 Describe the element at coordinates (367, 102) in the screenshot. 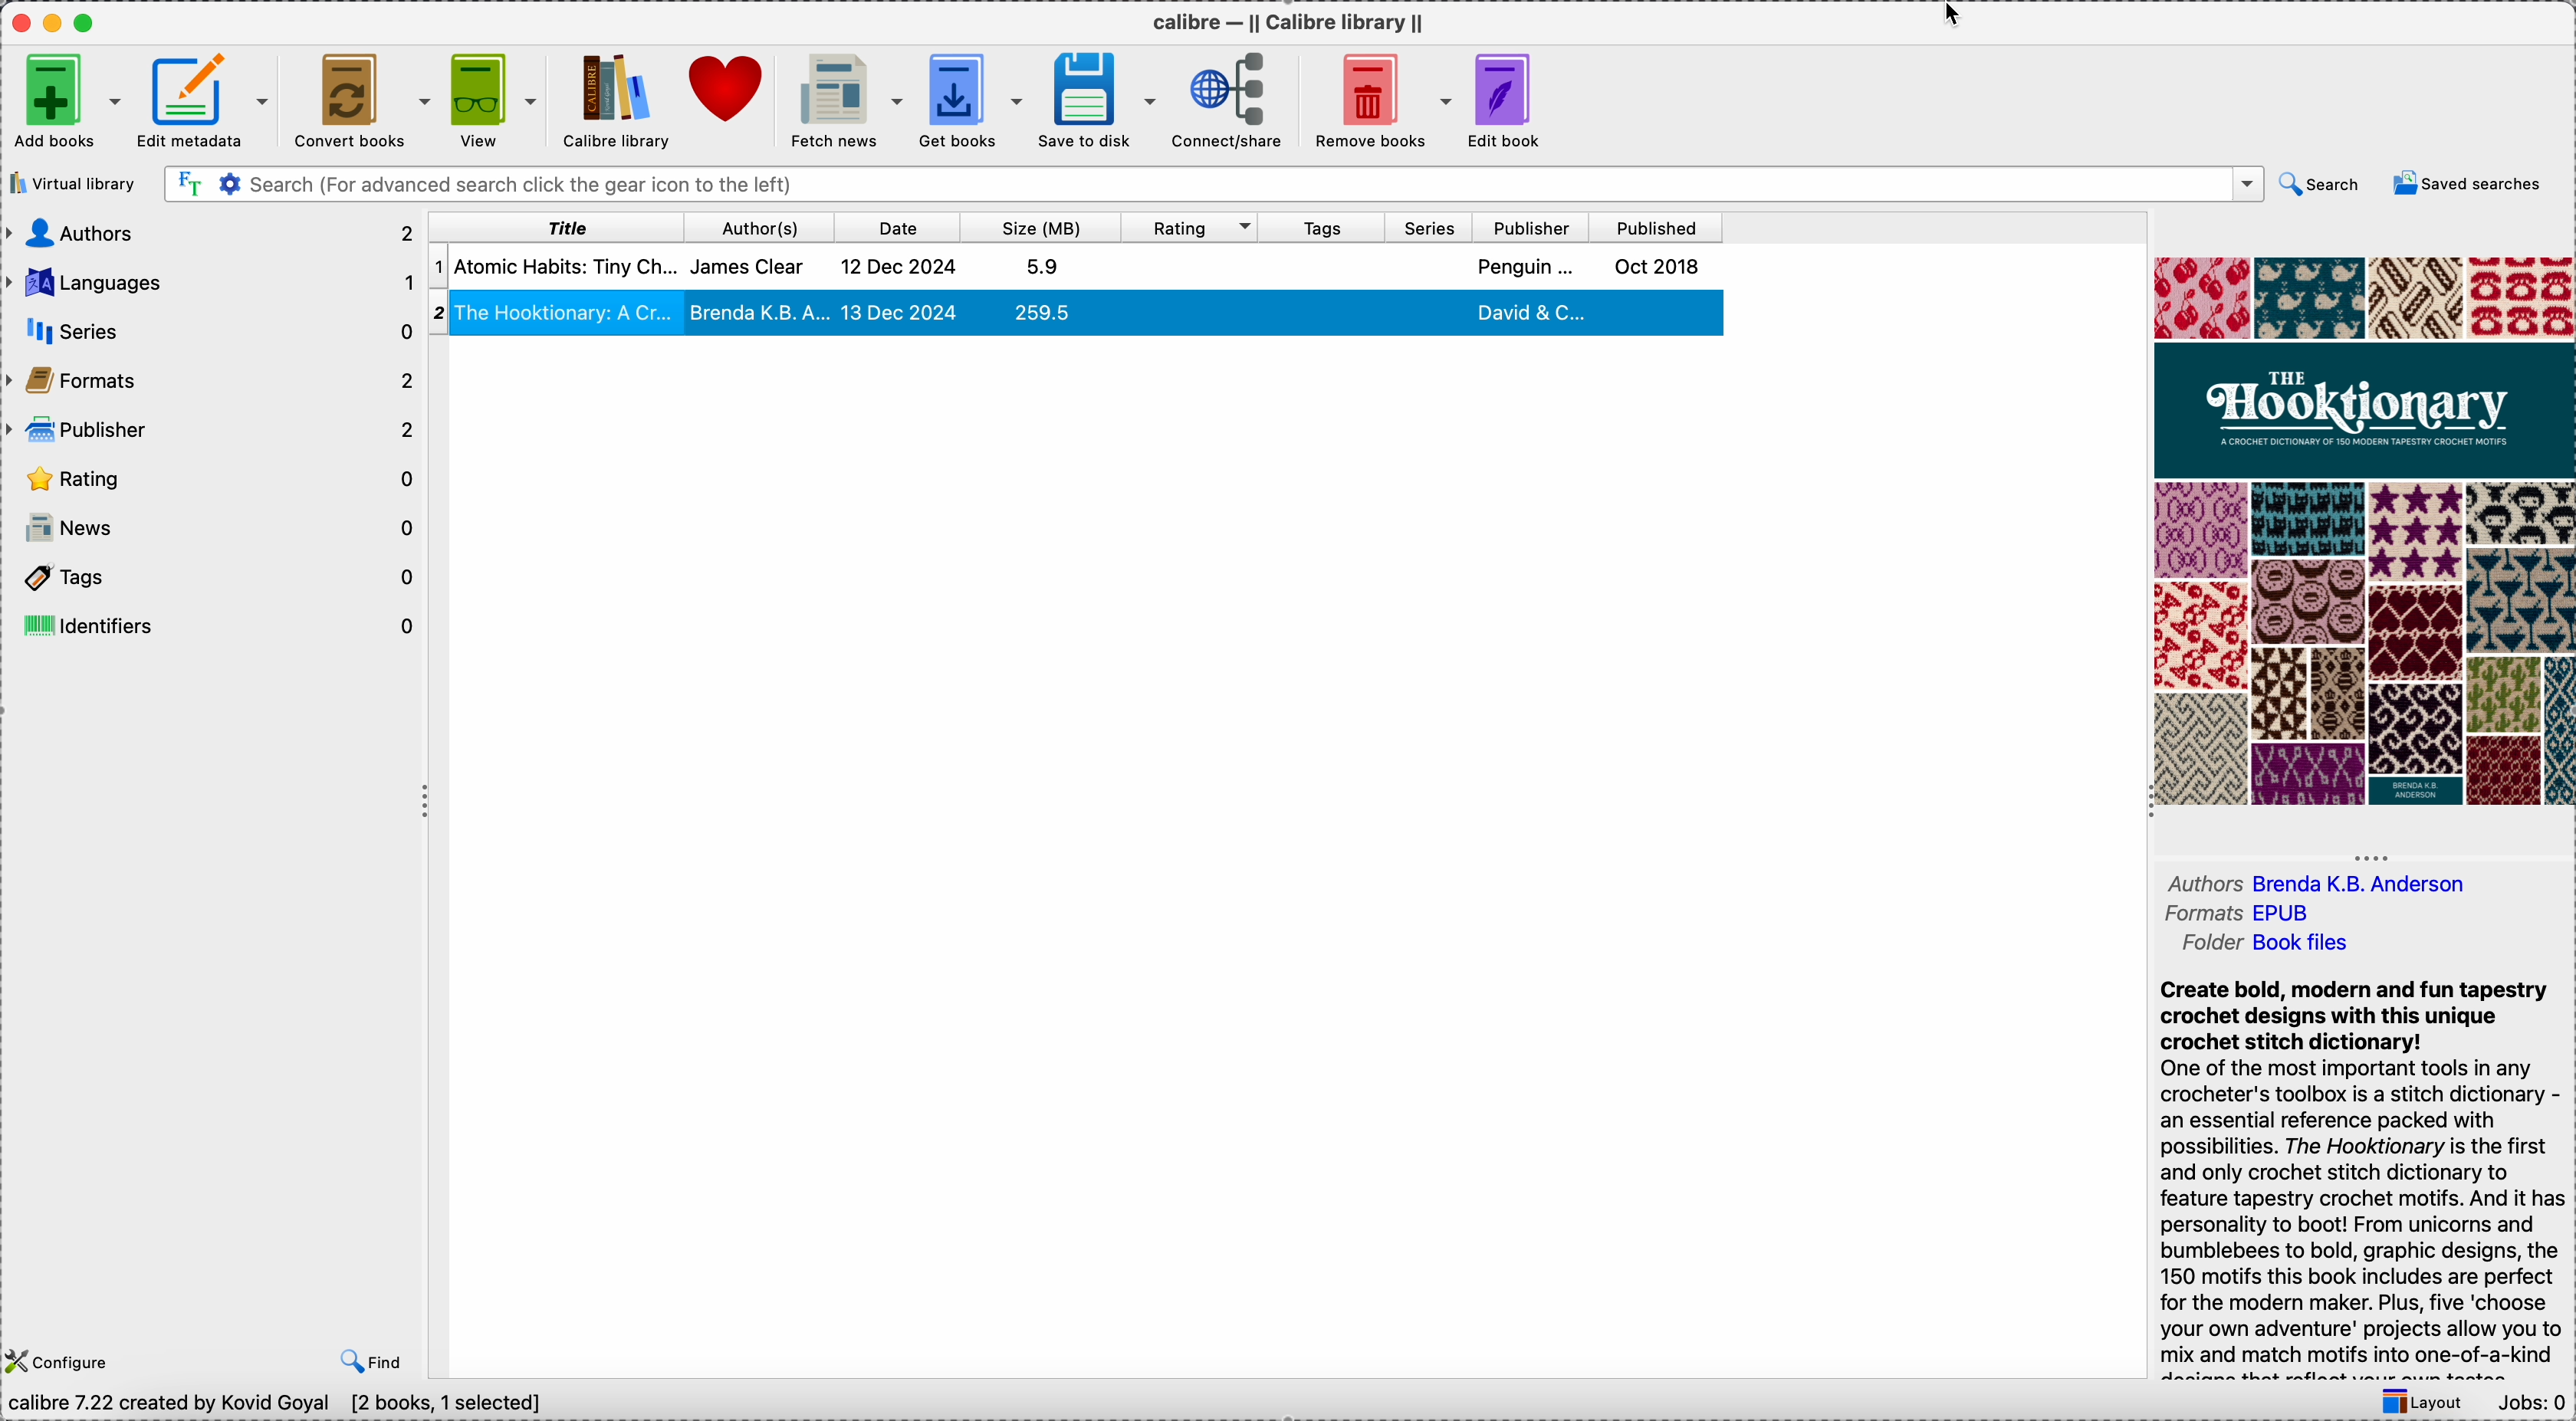

I see `convert books` at that location.